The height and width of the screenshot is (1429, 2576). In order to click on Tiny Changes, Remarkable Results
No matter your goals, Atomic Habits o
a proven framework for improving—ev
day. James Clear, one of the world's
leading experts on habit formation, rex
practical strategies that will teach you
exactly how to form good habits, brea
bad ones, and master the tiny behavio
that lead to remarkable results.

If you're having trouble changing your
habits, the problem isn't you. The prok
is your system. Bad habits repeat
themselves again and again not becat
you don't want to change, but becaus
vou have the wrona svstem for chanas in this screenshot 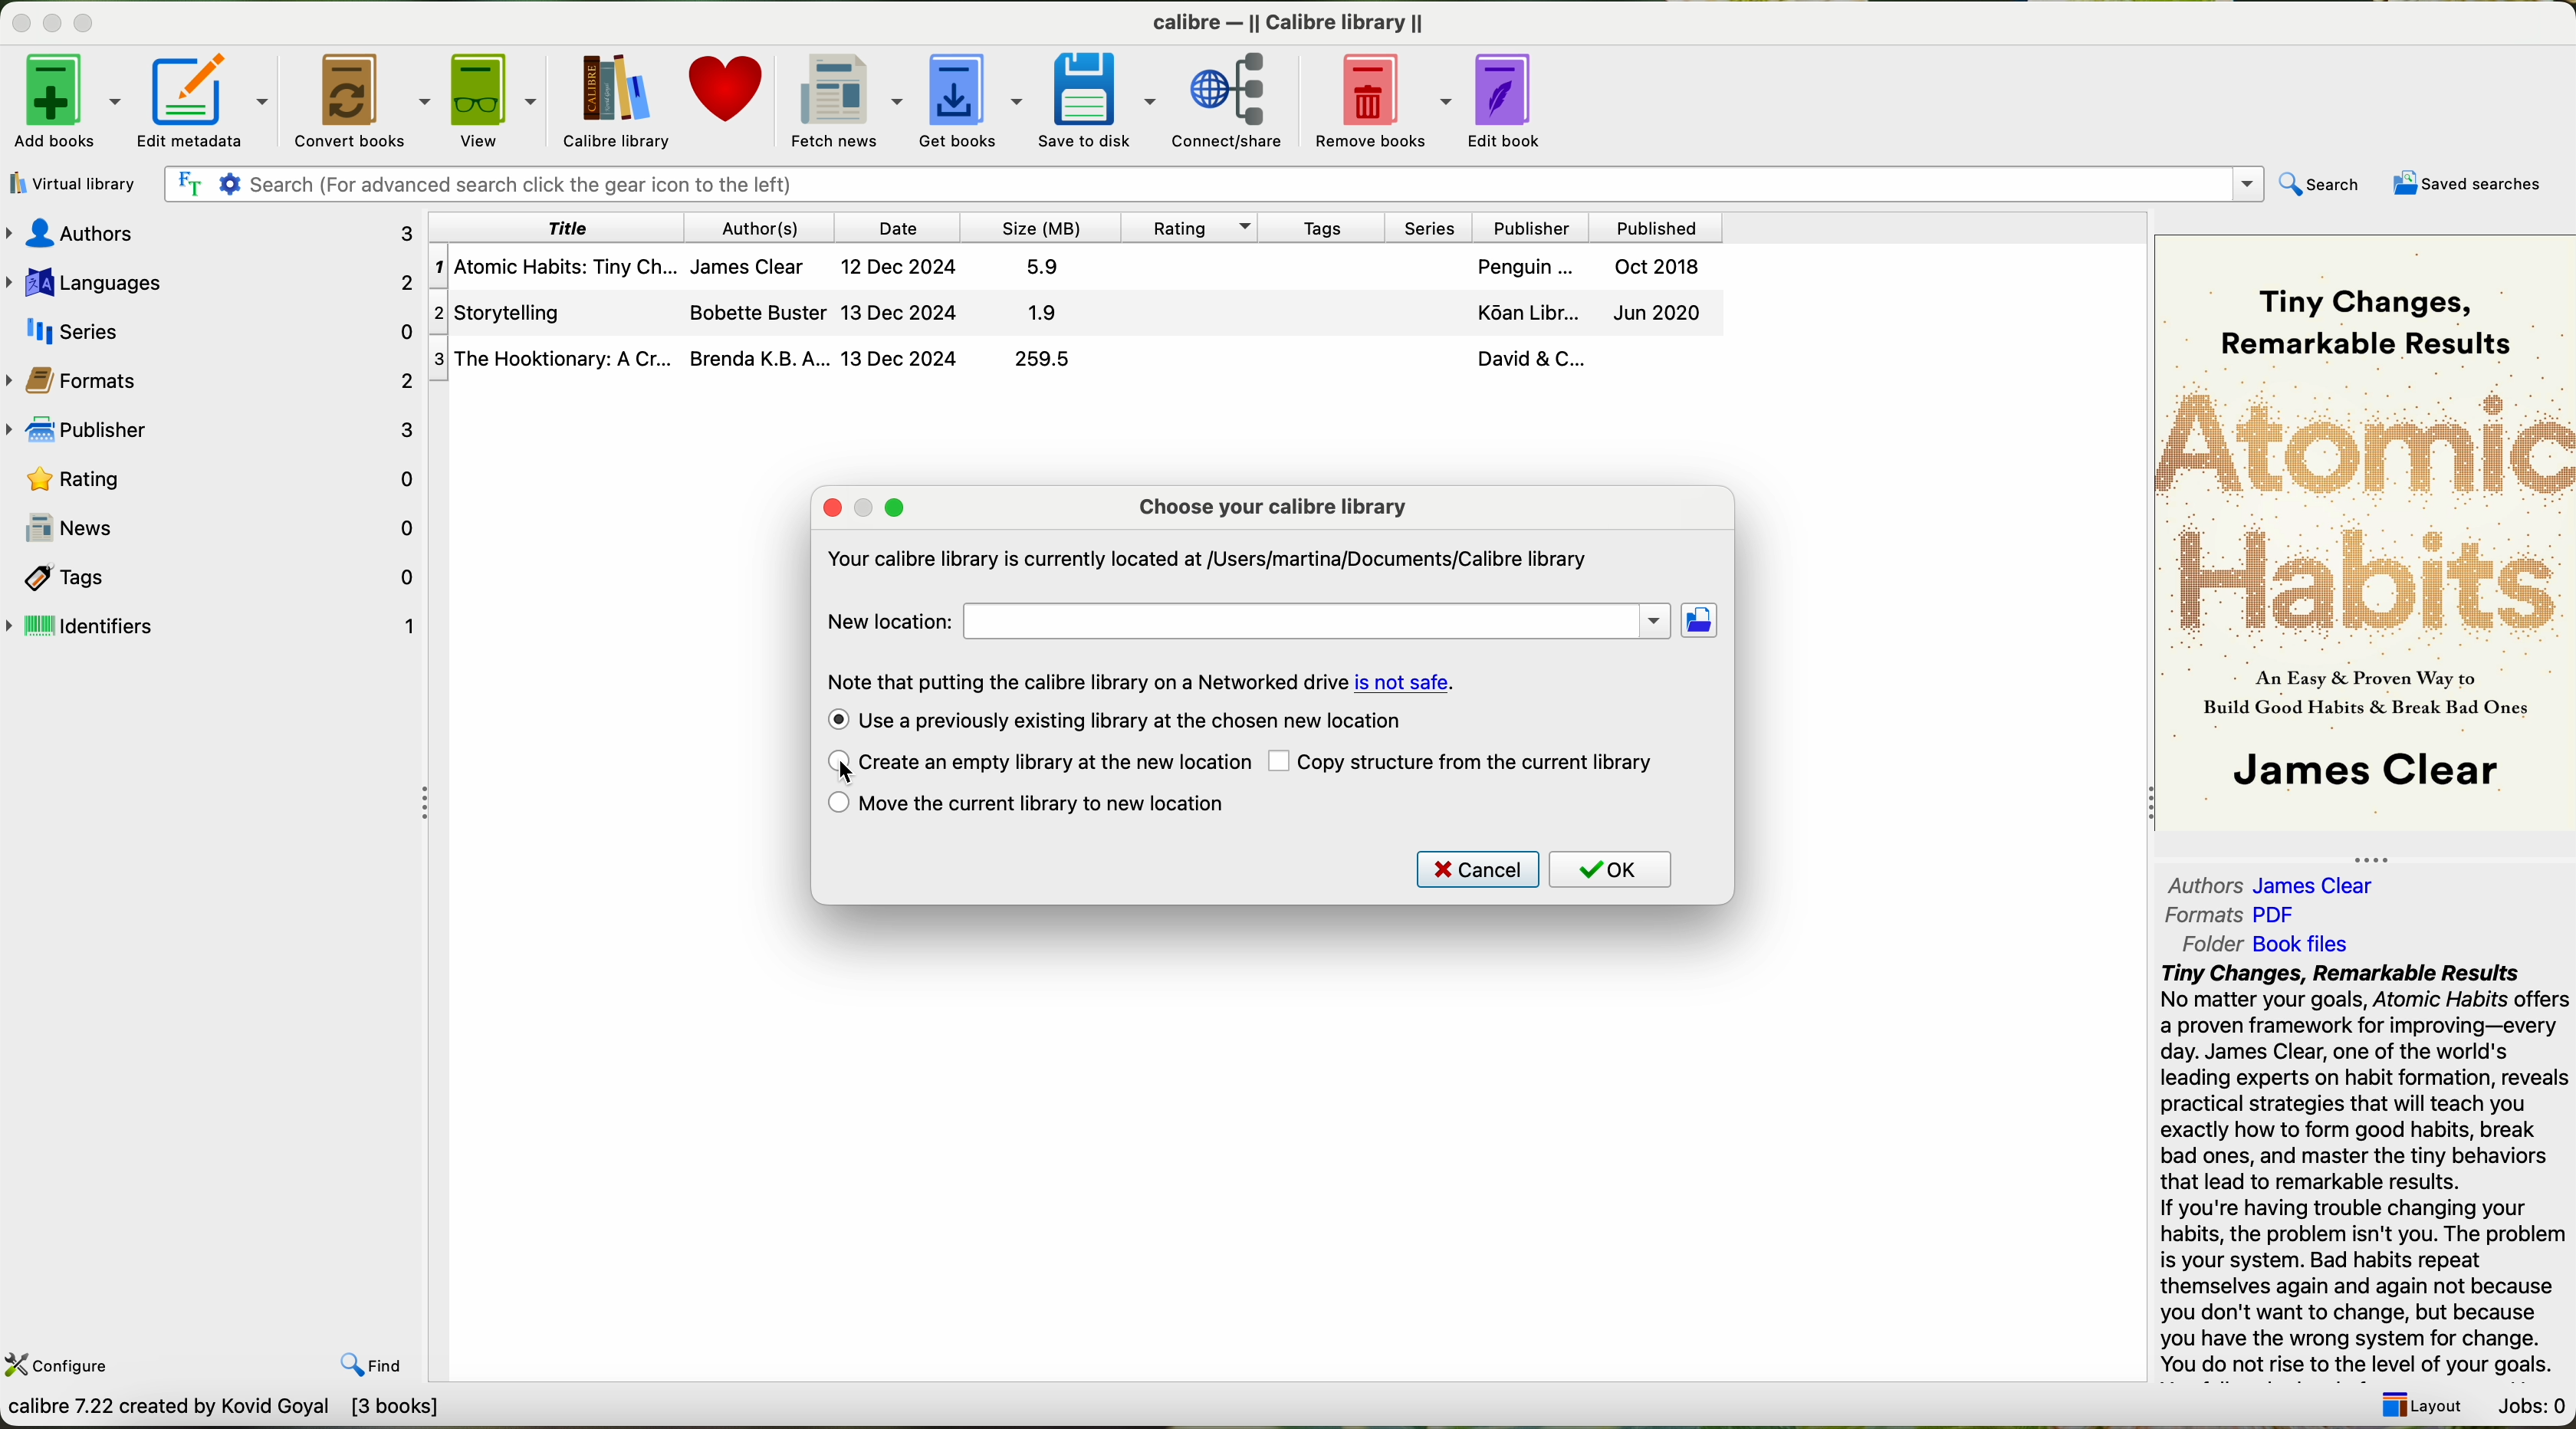, I will do `click(2362, 1166)`.